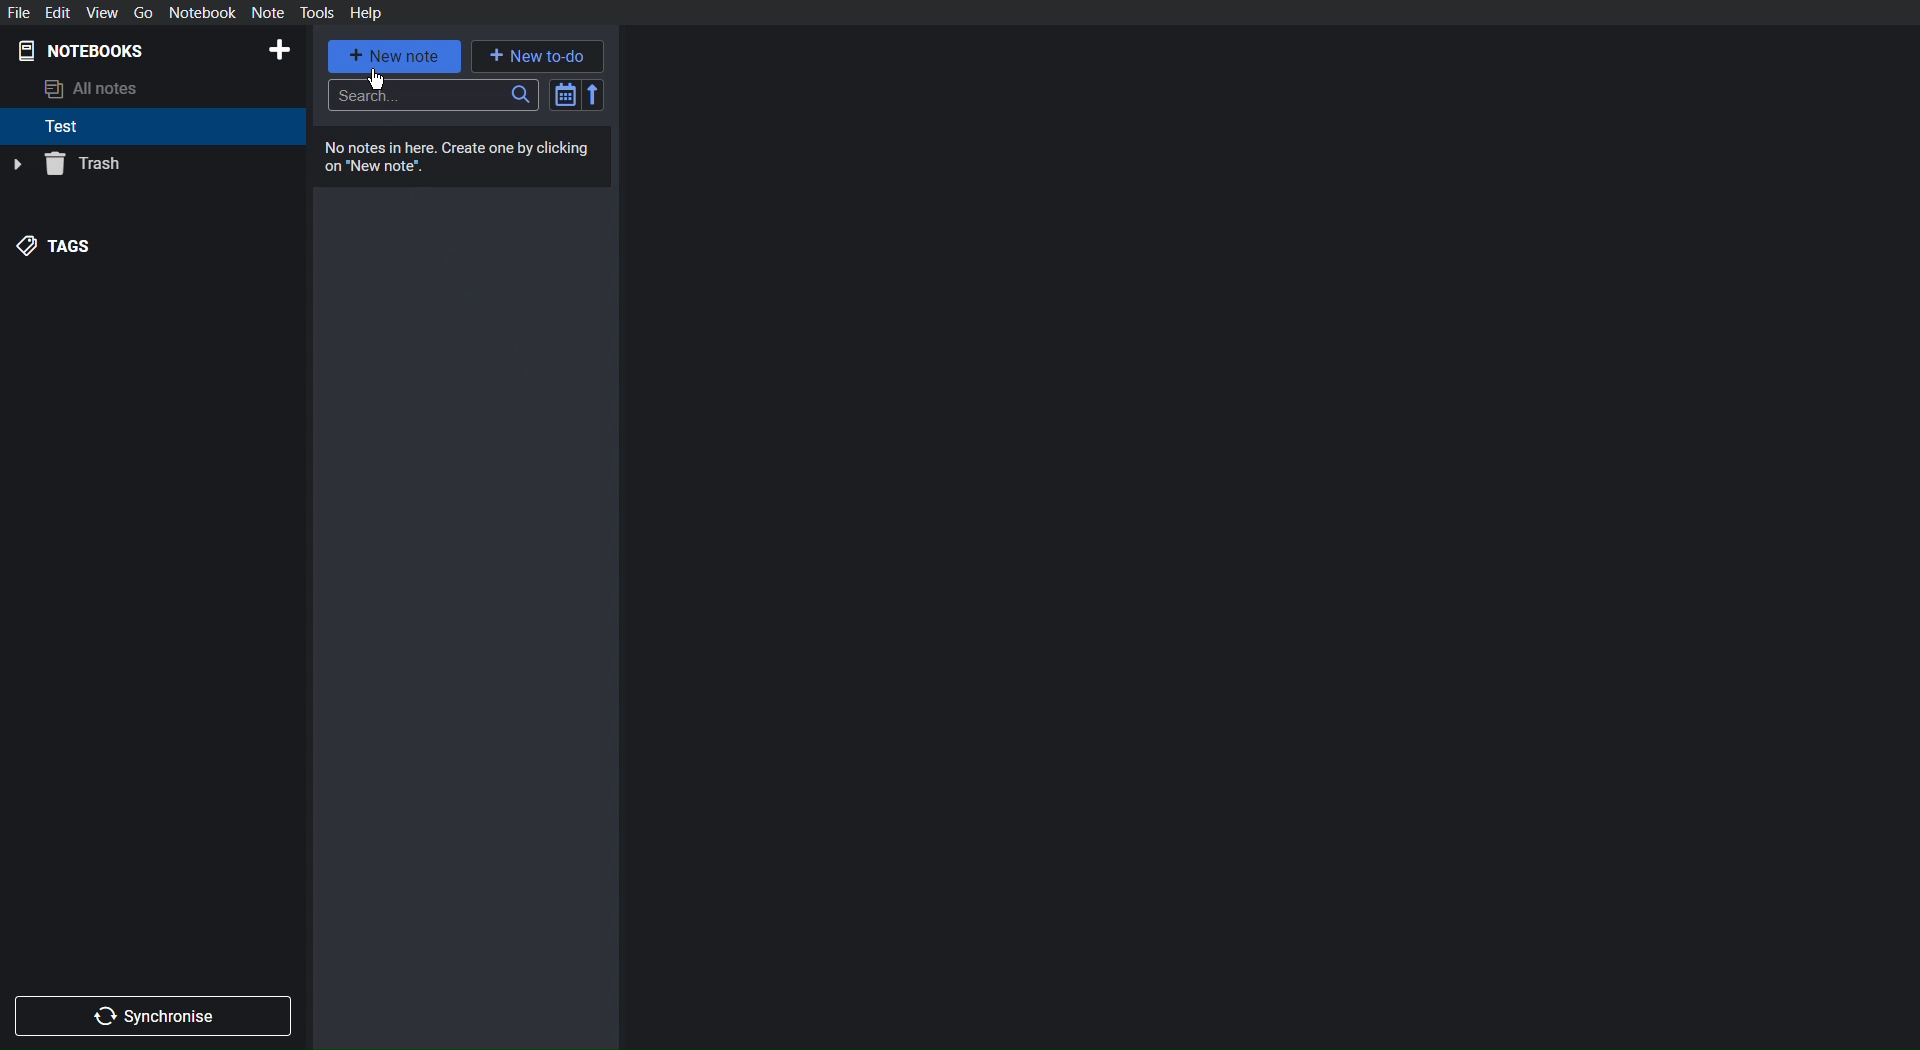  What do you see at coordinates (268, 13) in the screenshot?
I see `Note` at bounding box center [268, 13].